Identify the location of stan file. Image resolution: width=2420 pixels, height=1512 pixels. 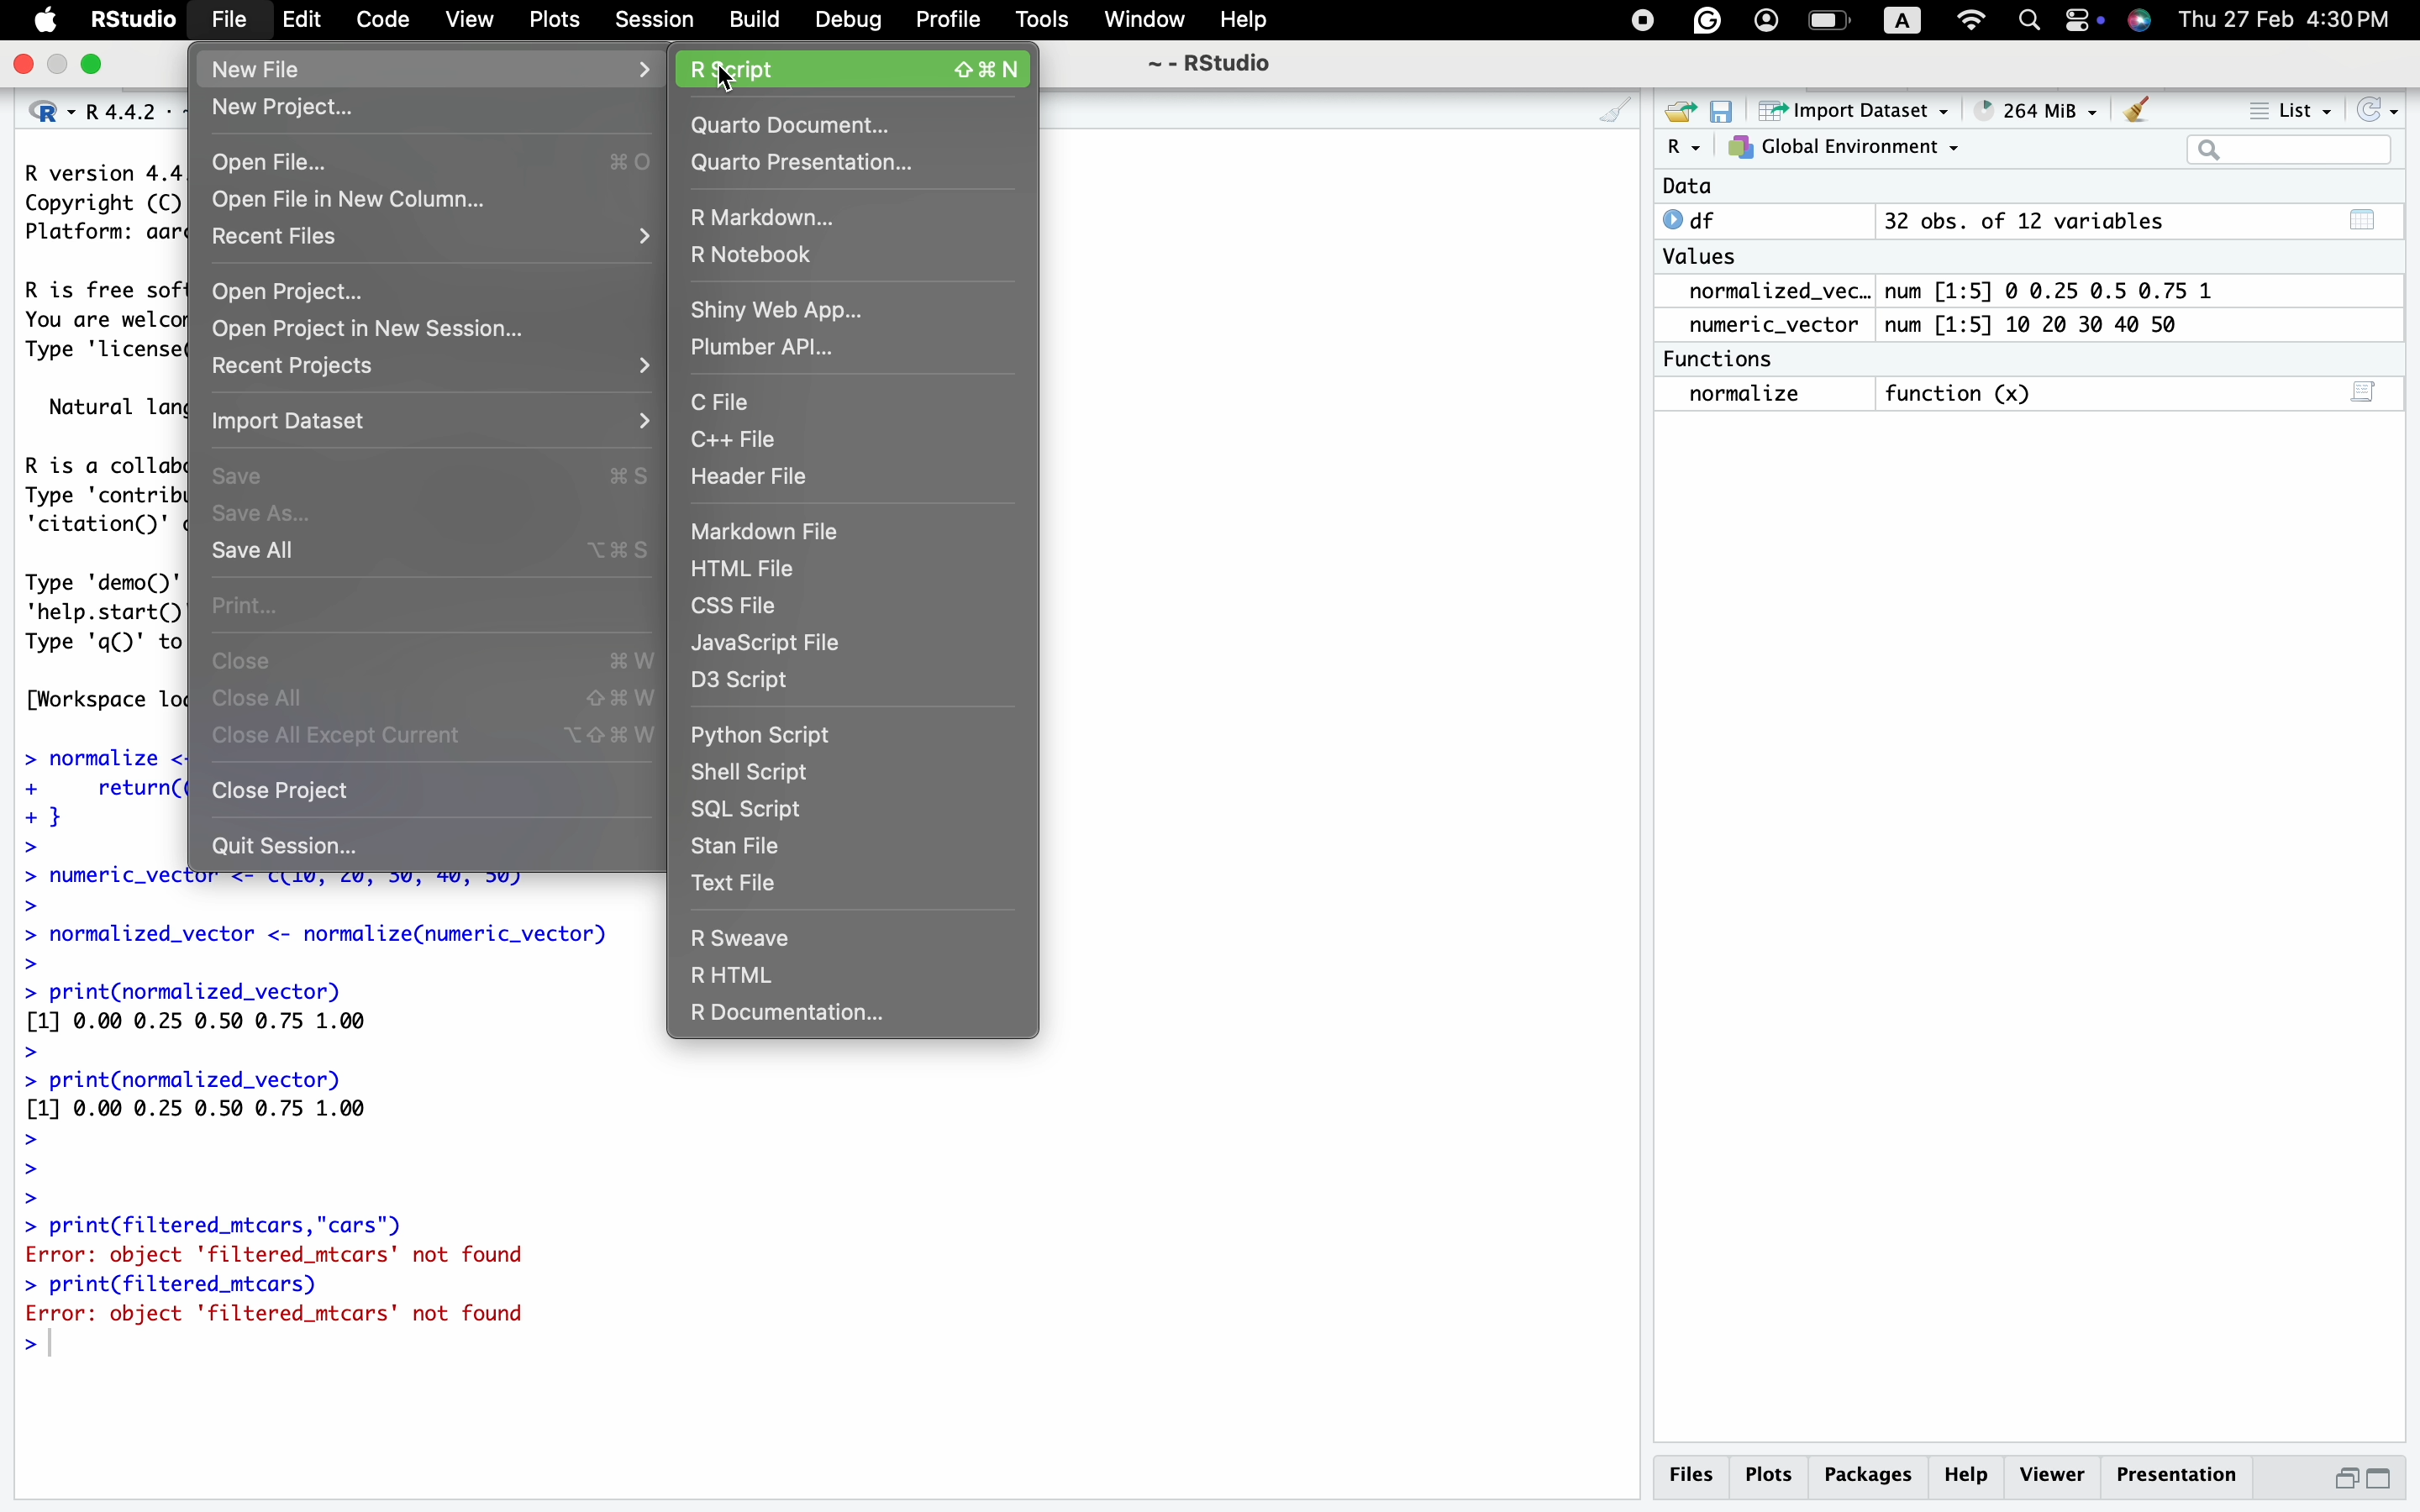
(853, 850).